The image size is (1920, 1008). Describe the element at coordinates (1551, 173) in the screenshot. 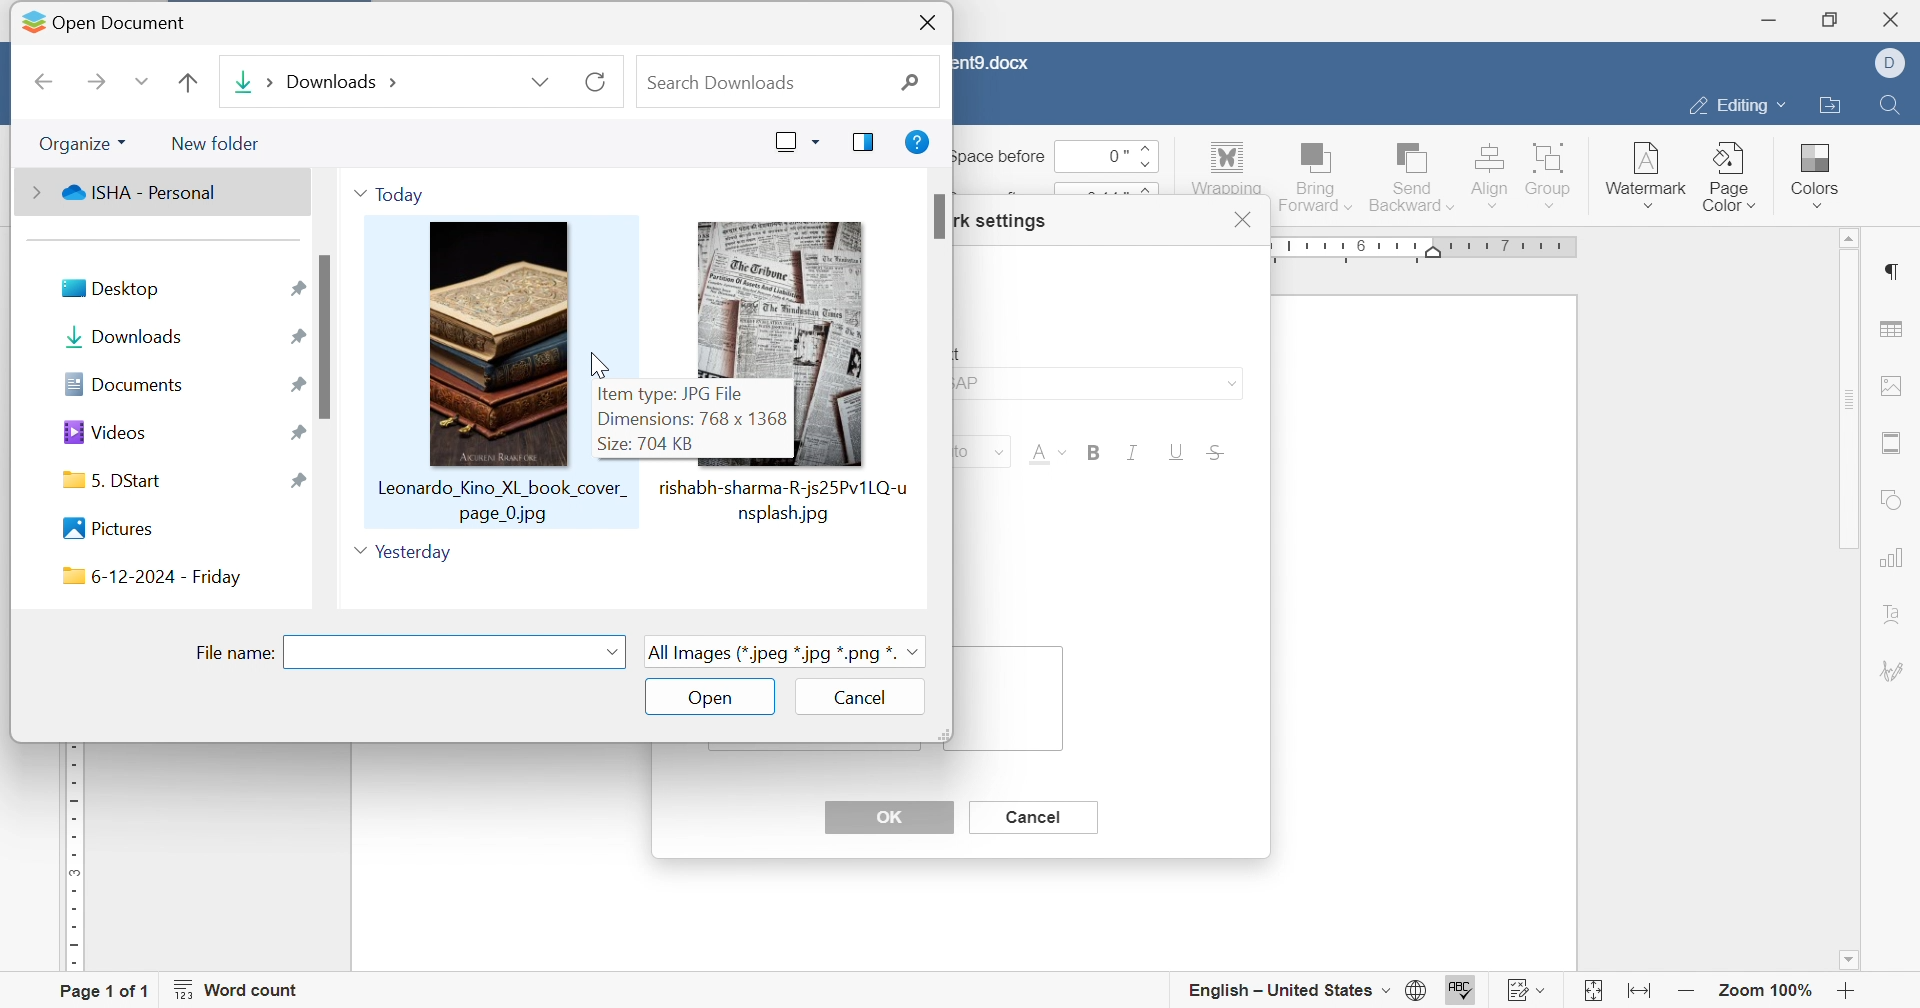

I see `group` at that location.